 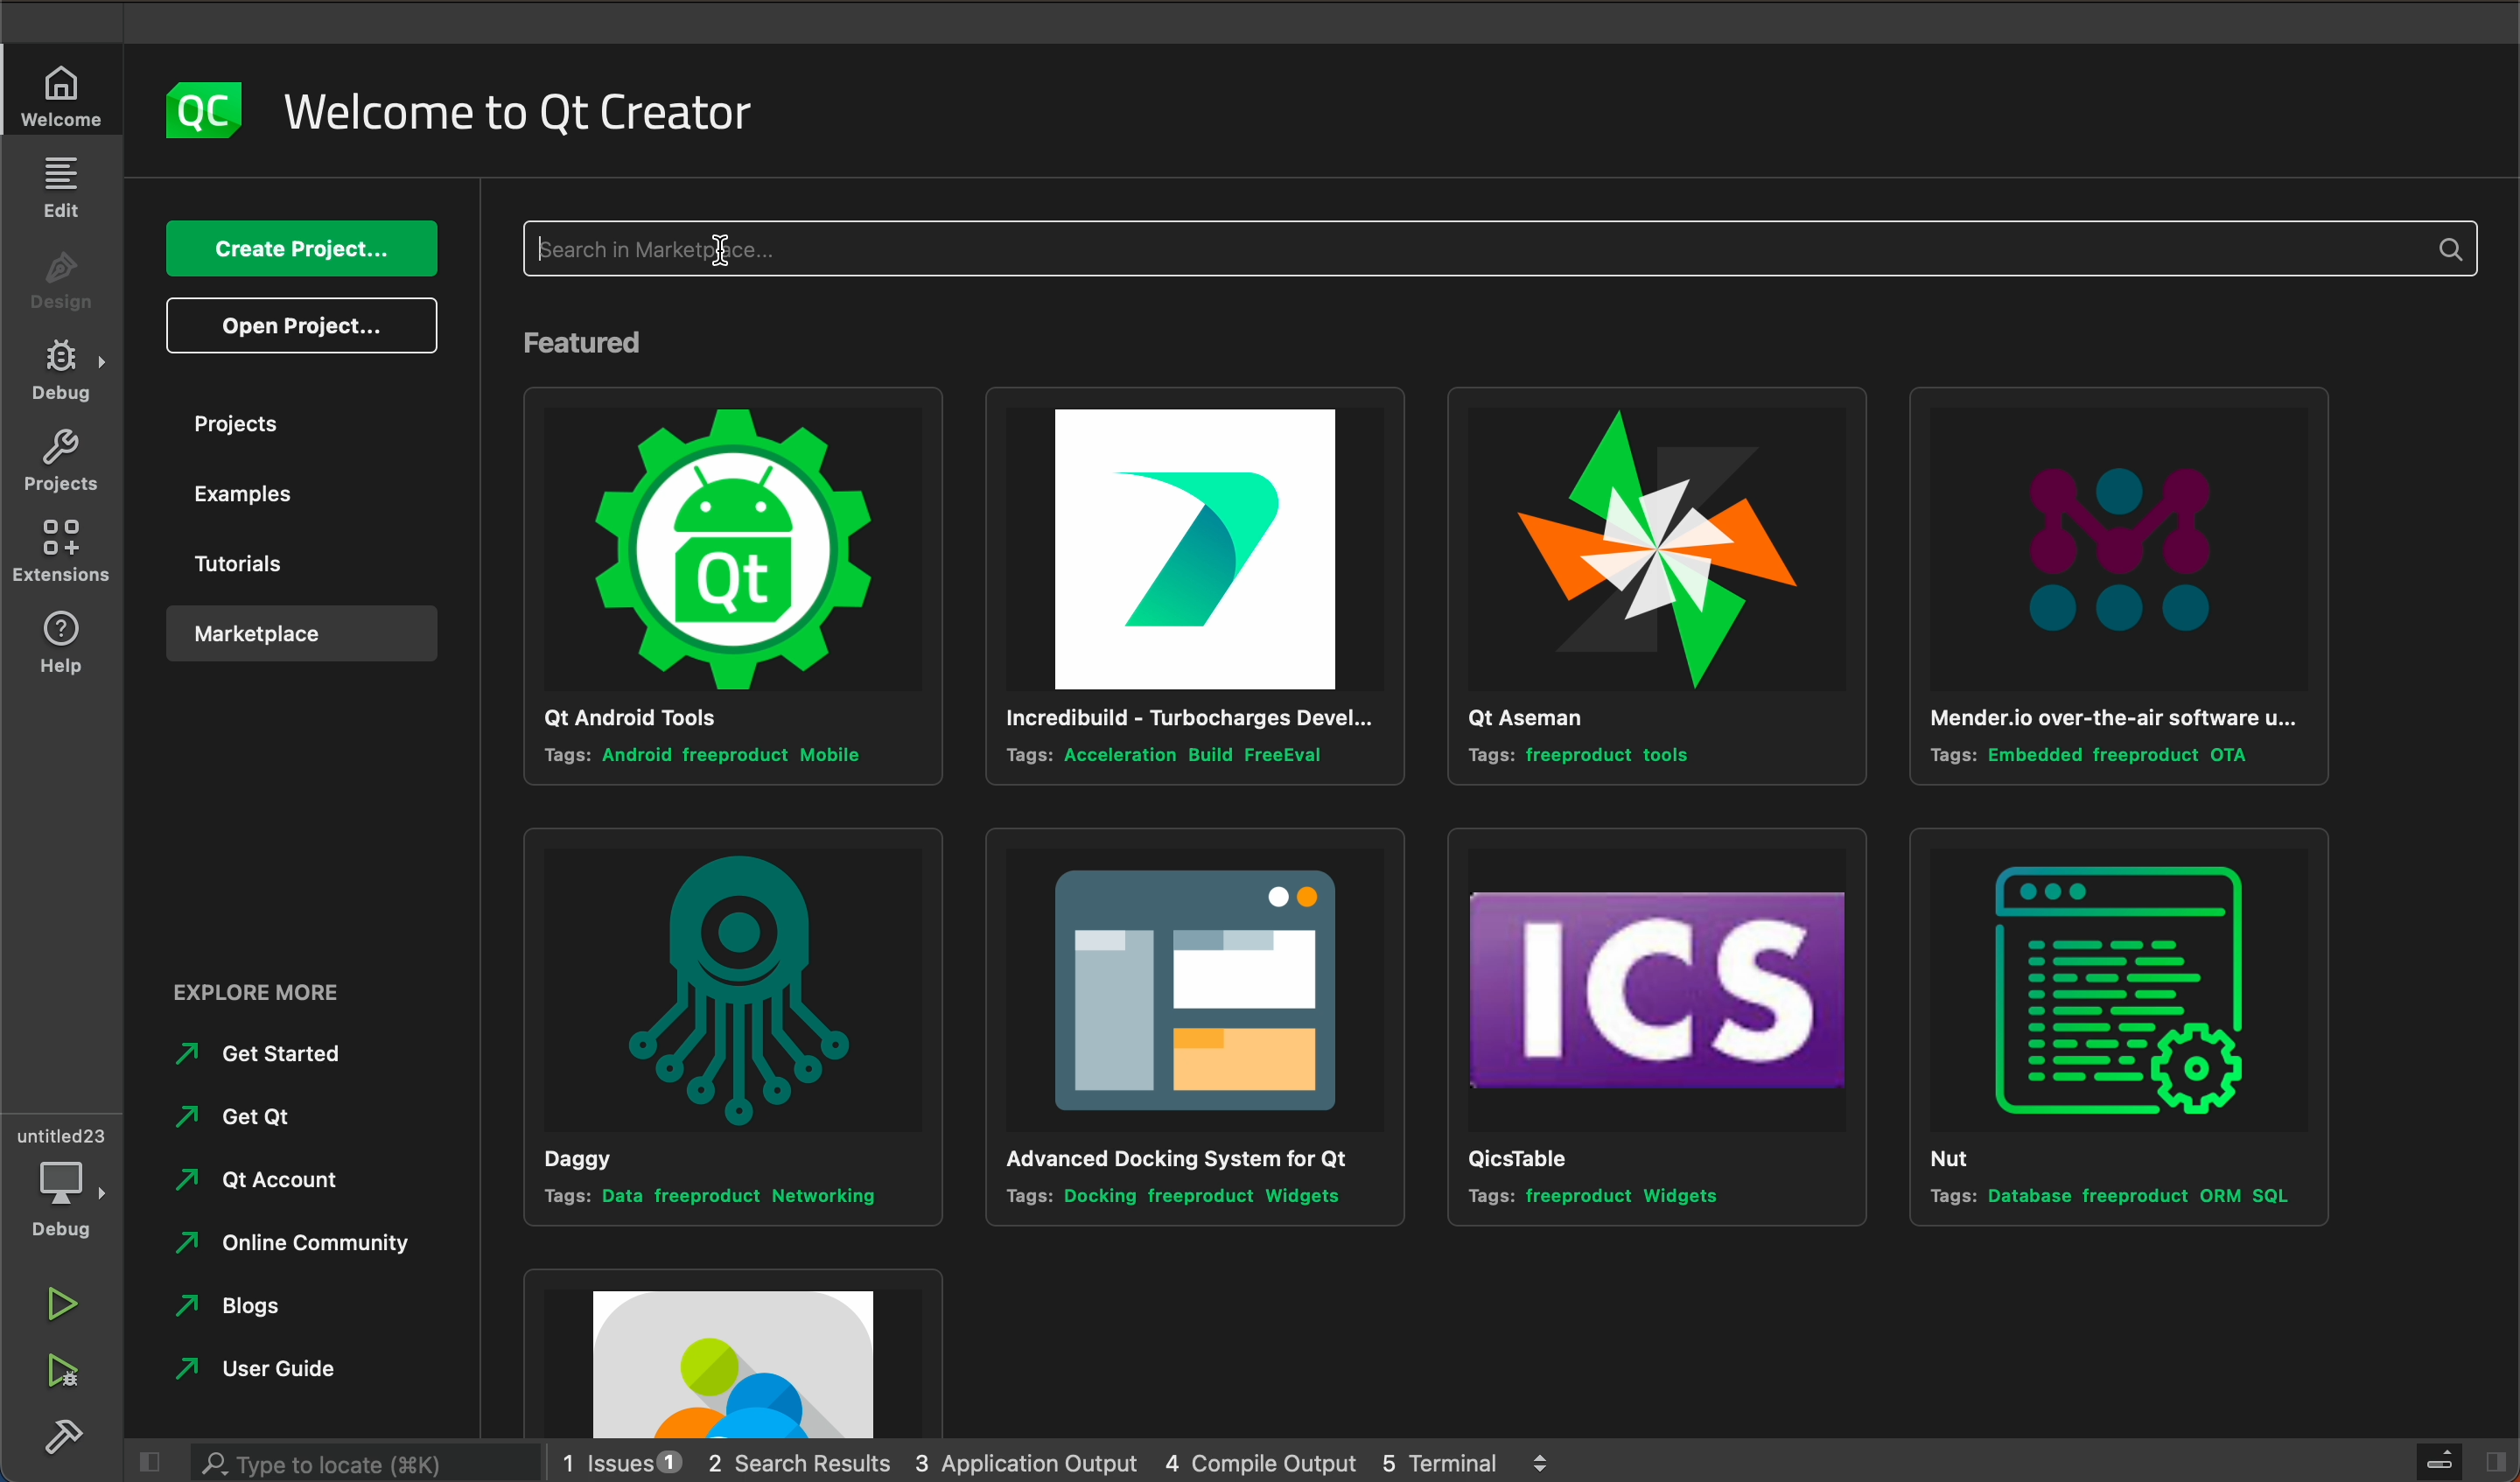 What do you see at coordinates (1651, 588) in the screenshot?
I see `` at bounding box center [1651, 588].